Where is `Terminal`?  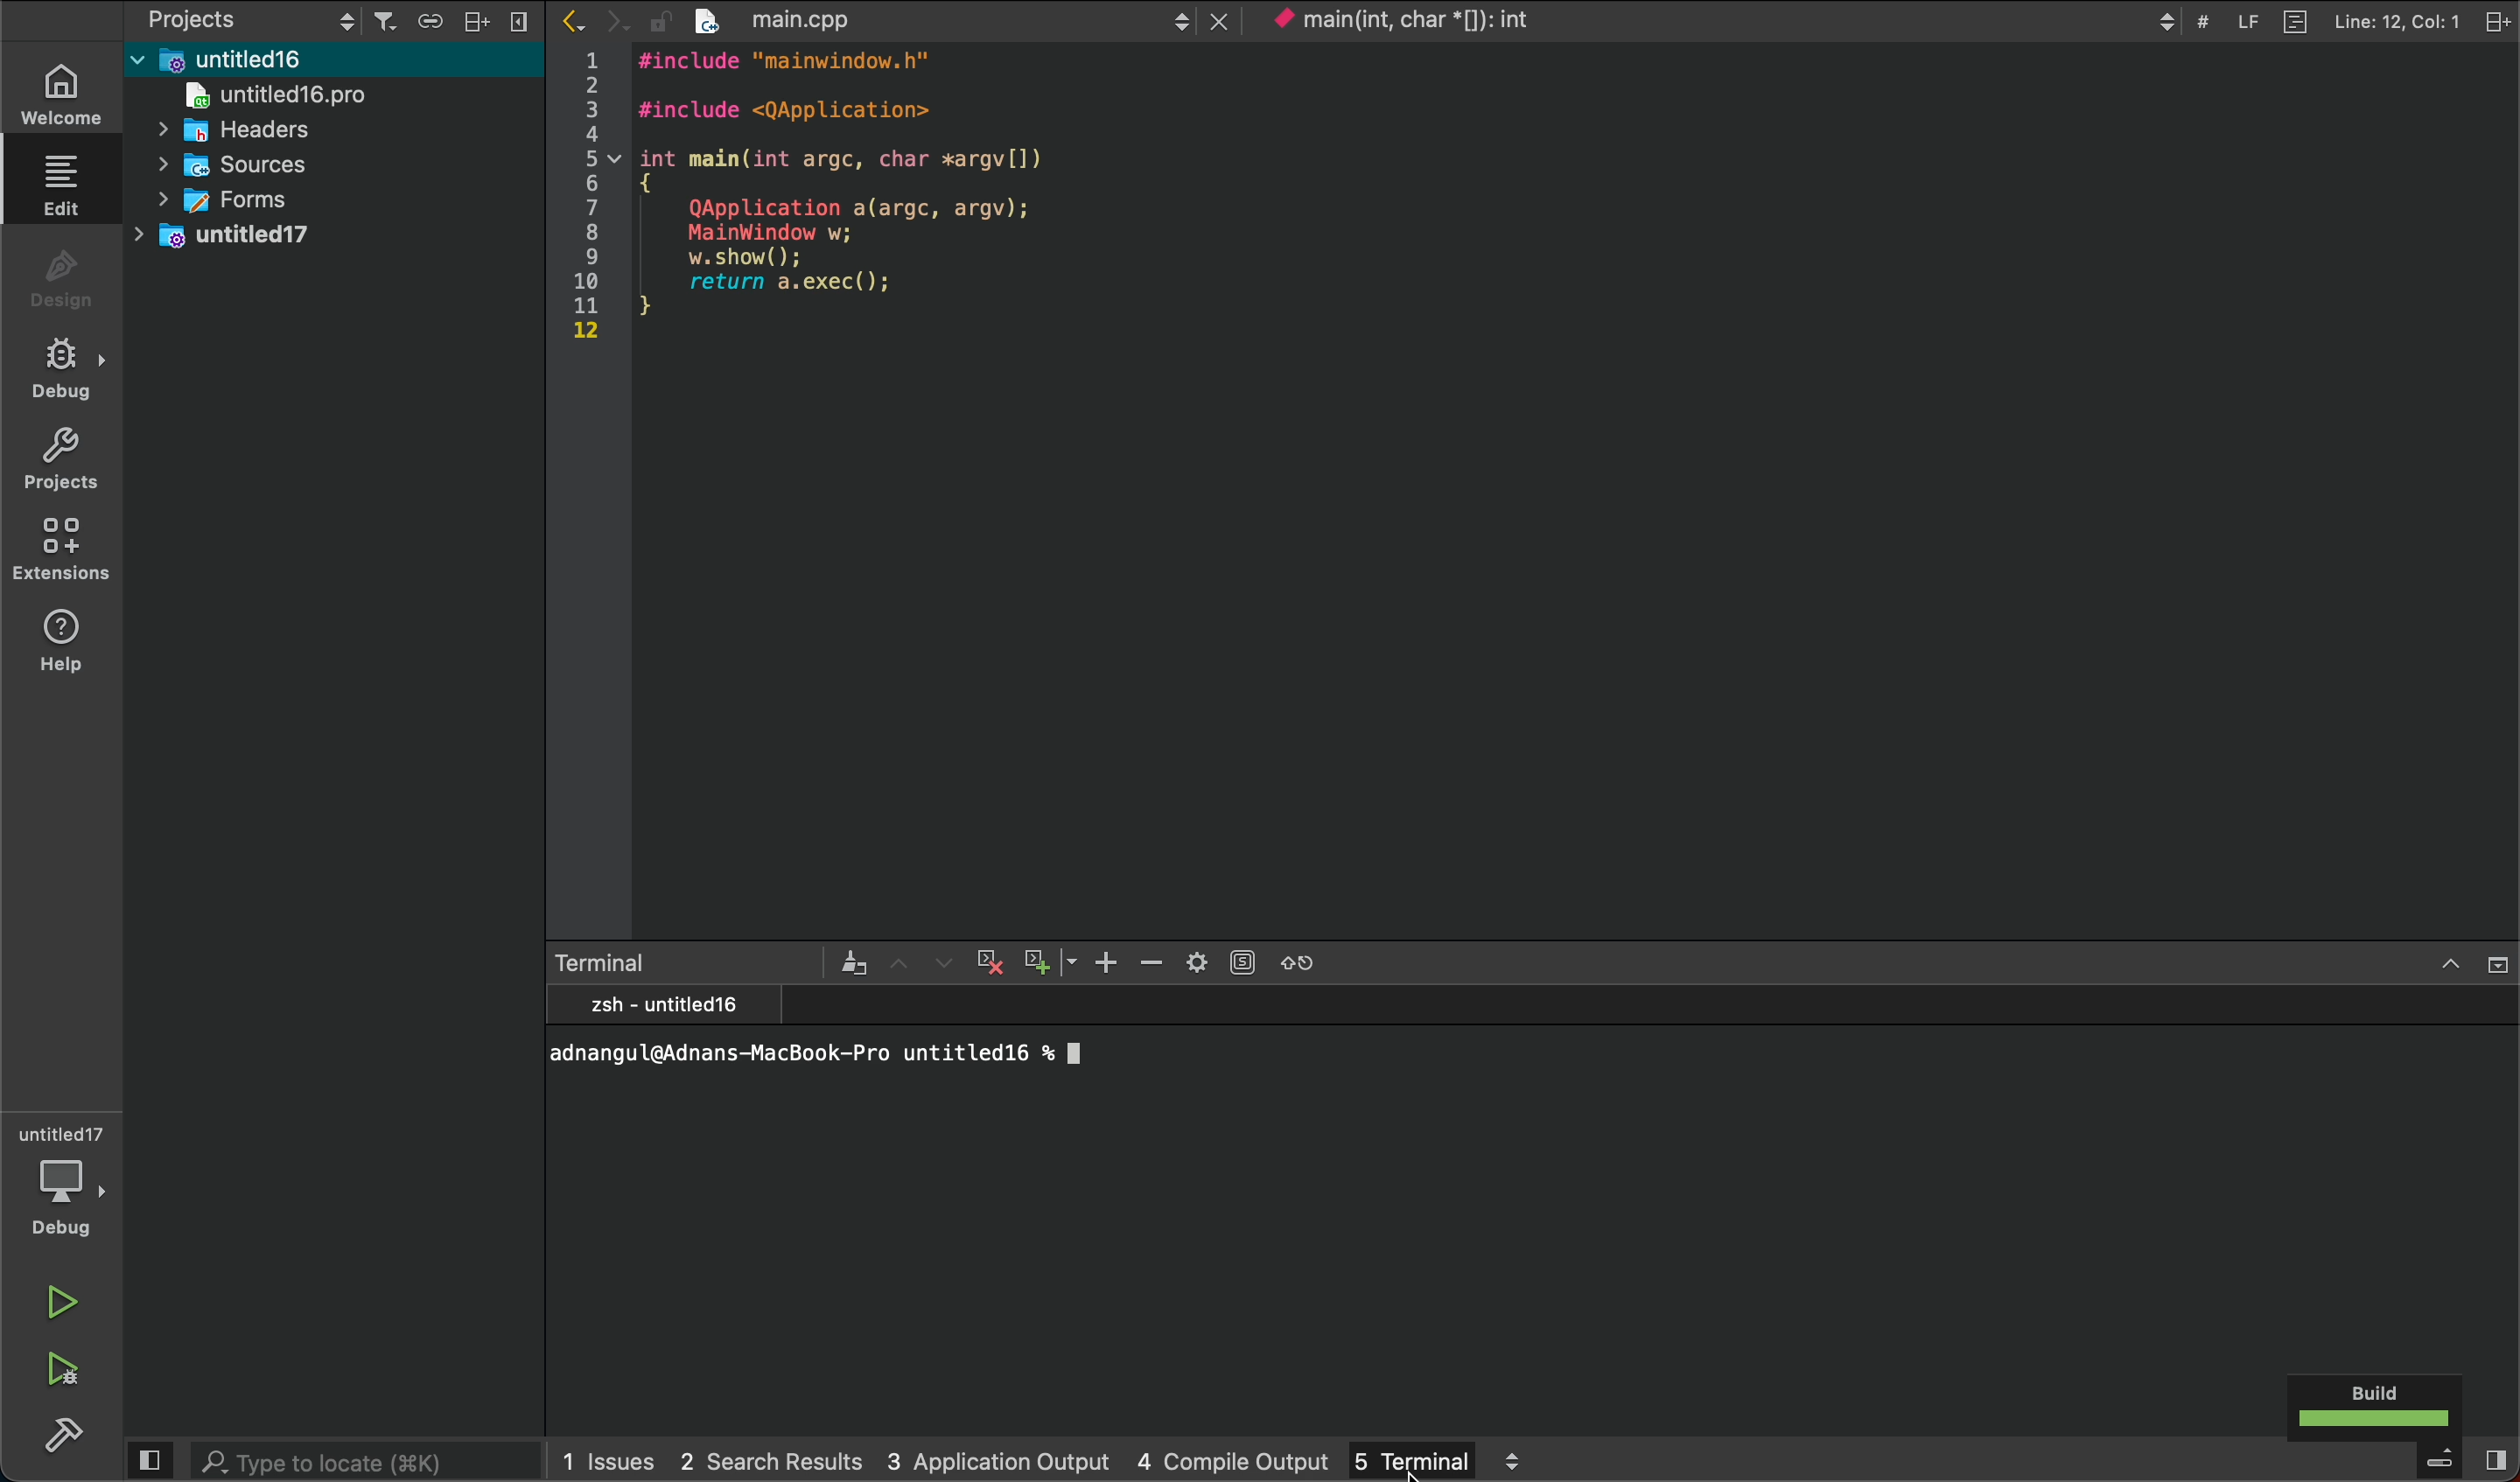 Terminal is located at coordinates (1412, 1461).